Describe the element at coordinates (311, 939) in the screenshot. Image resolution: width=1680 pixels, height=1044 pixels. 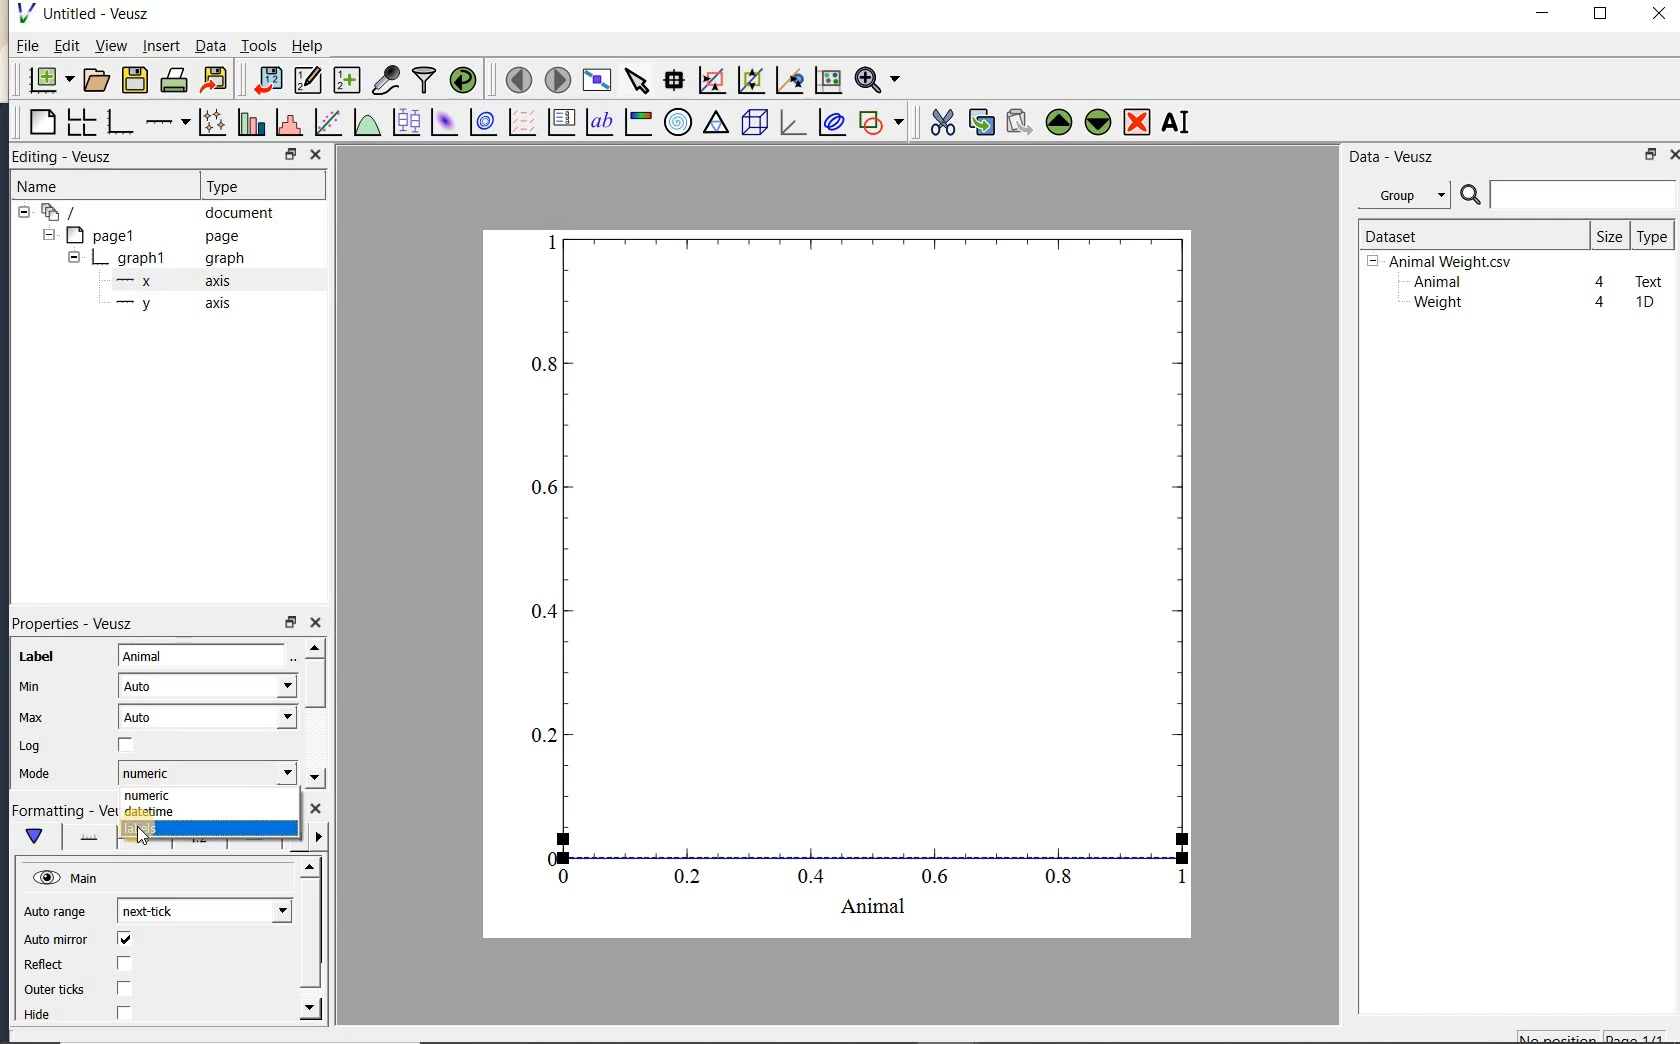
I see `scrollbar` at that location.